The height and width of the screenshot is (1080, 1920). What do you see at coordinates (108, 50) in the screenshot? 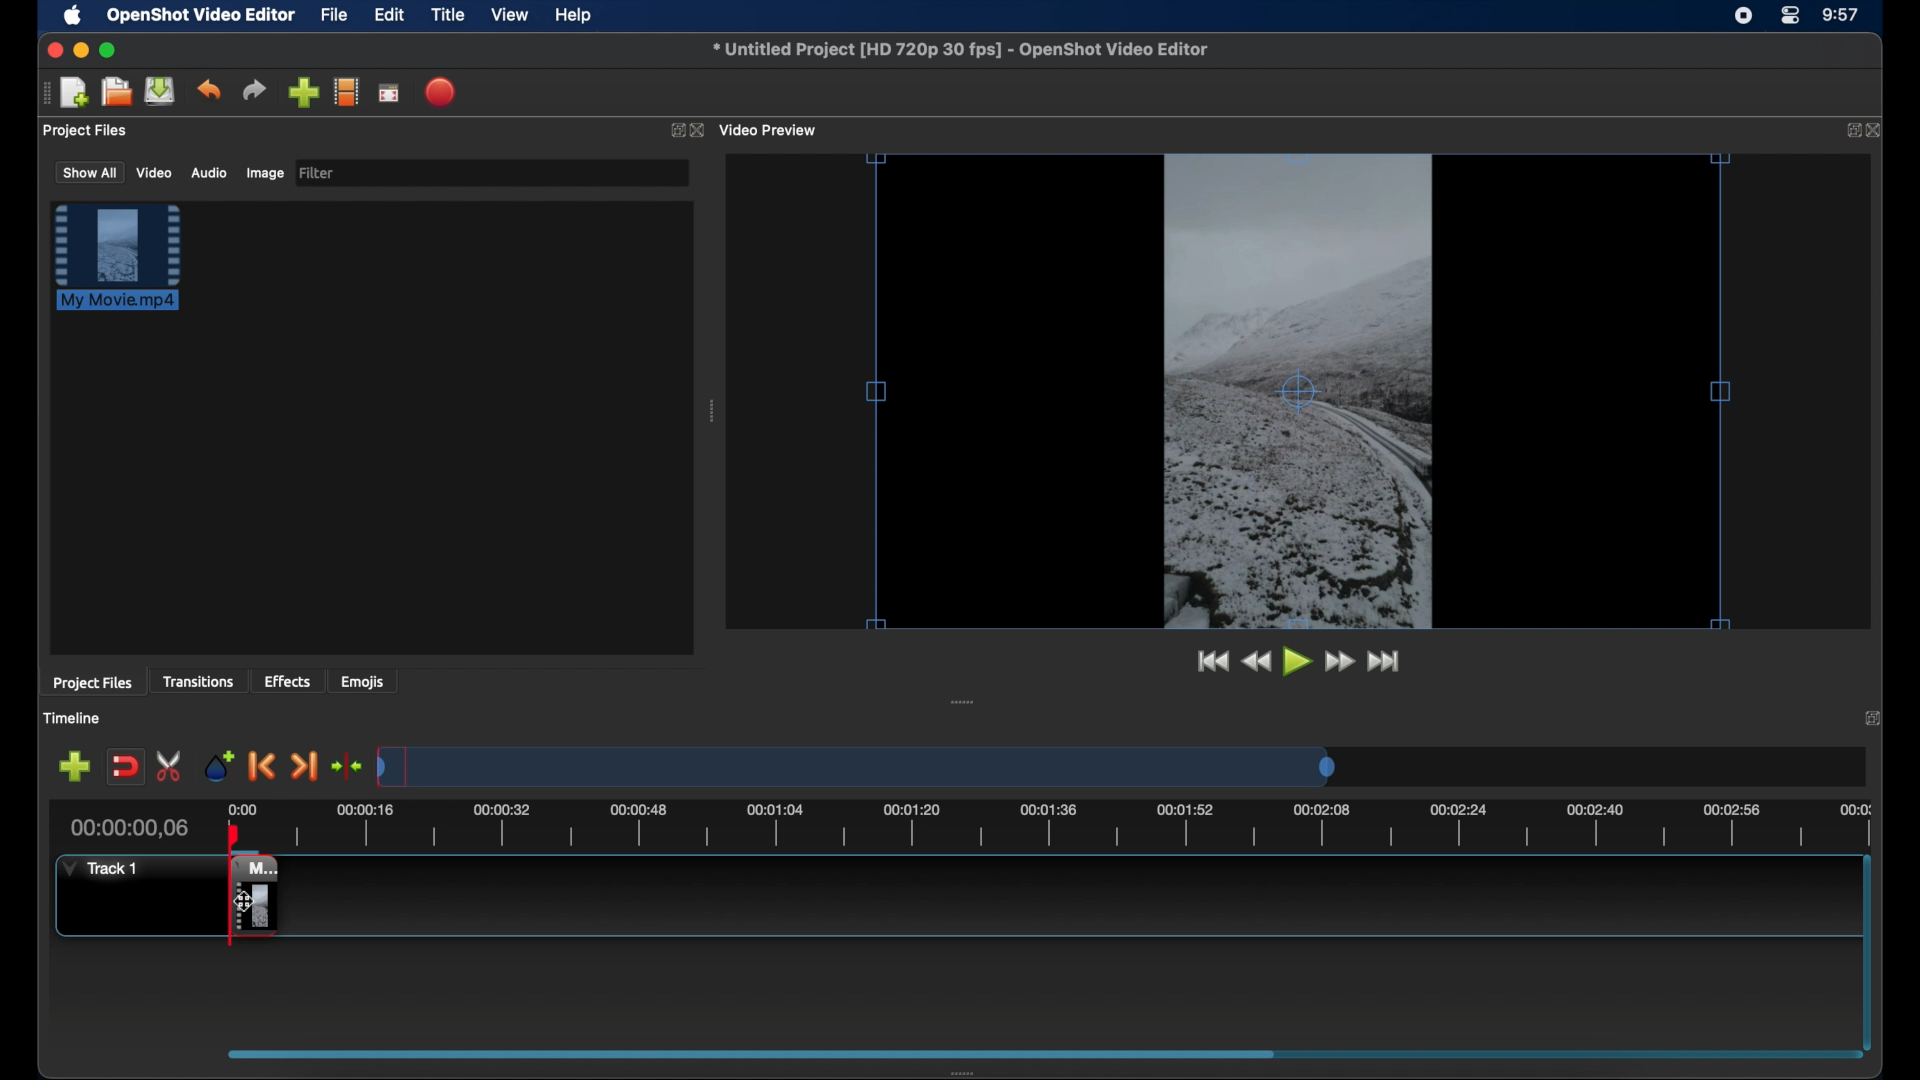
I see `maximize` at bounding box center [108, 50].